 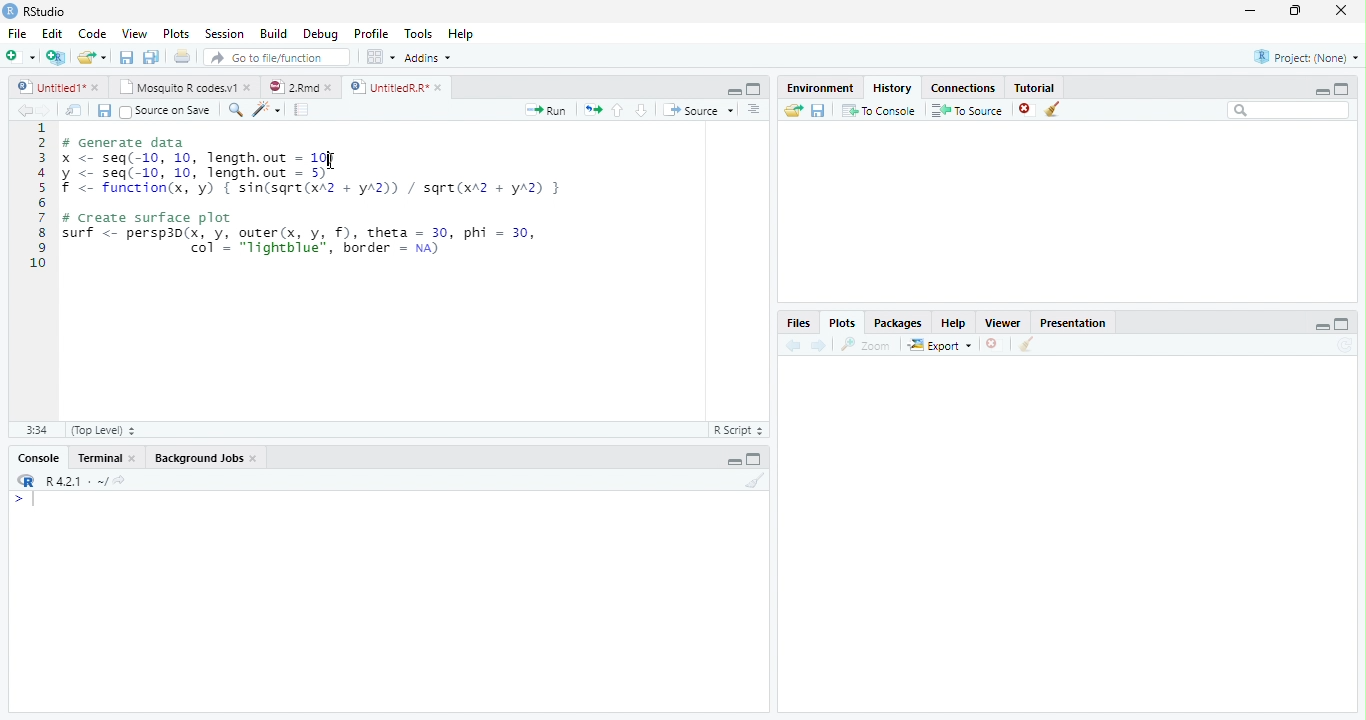 I want to click on Background Jobs, so click(x=199, y=458).